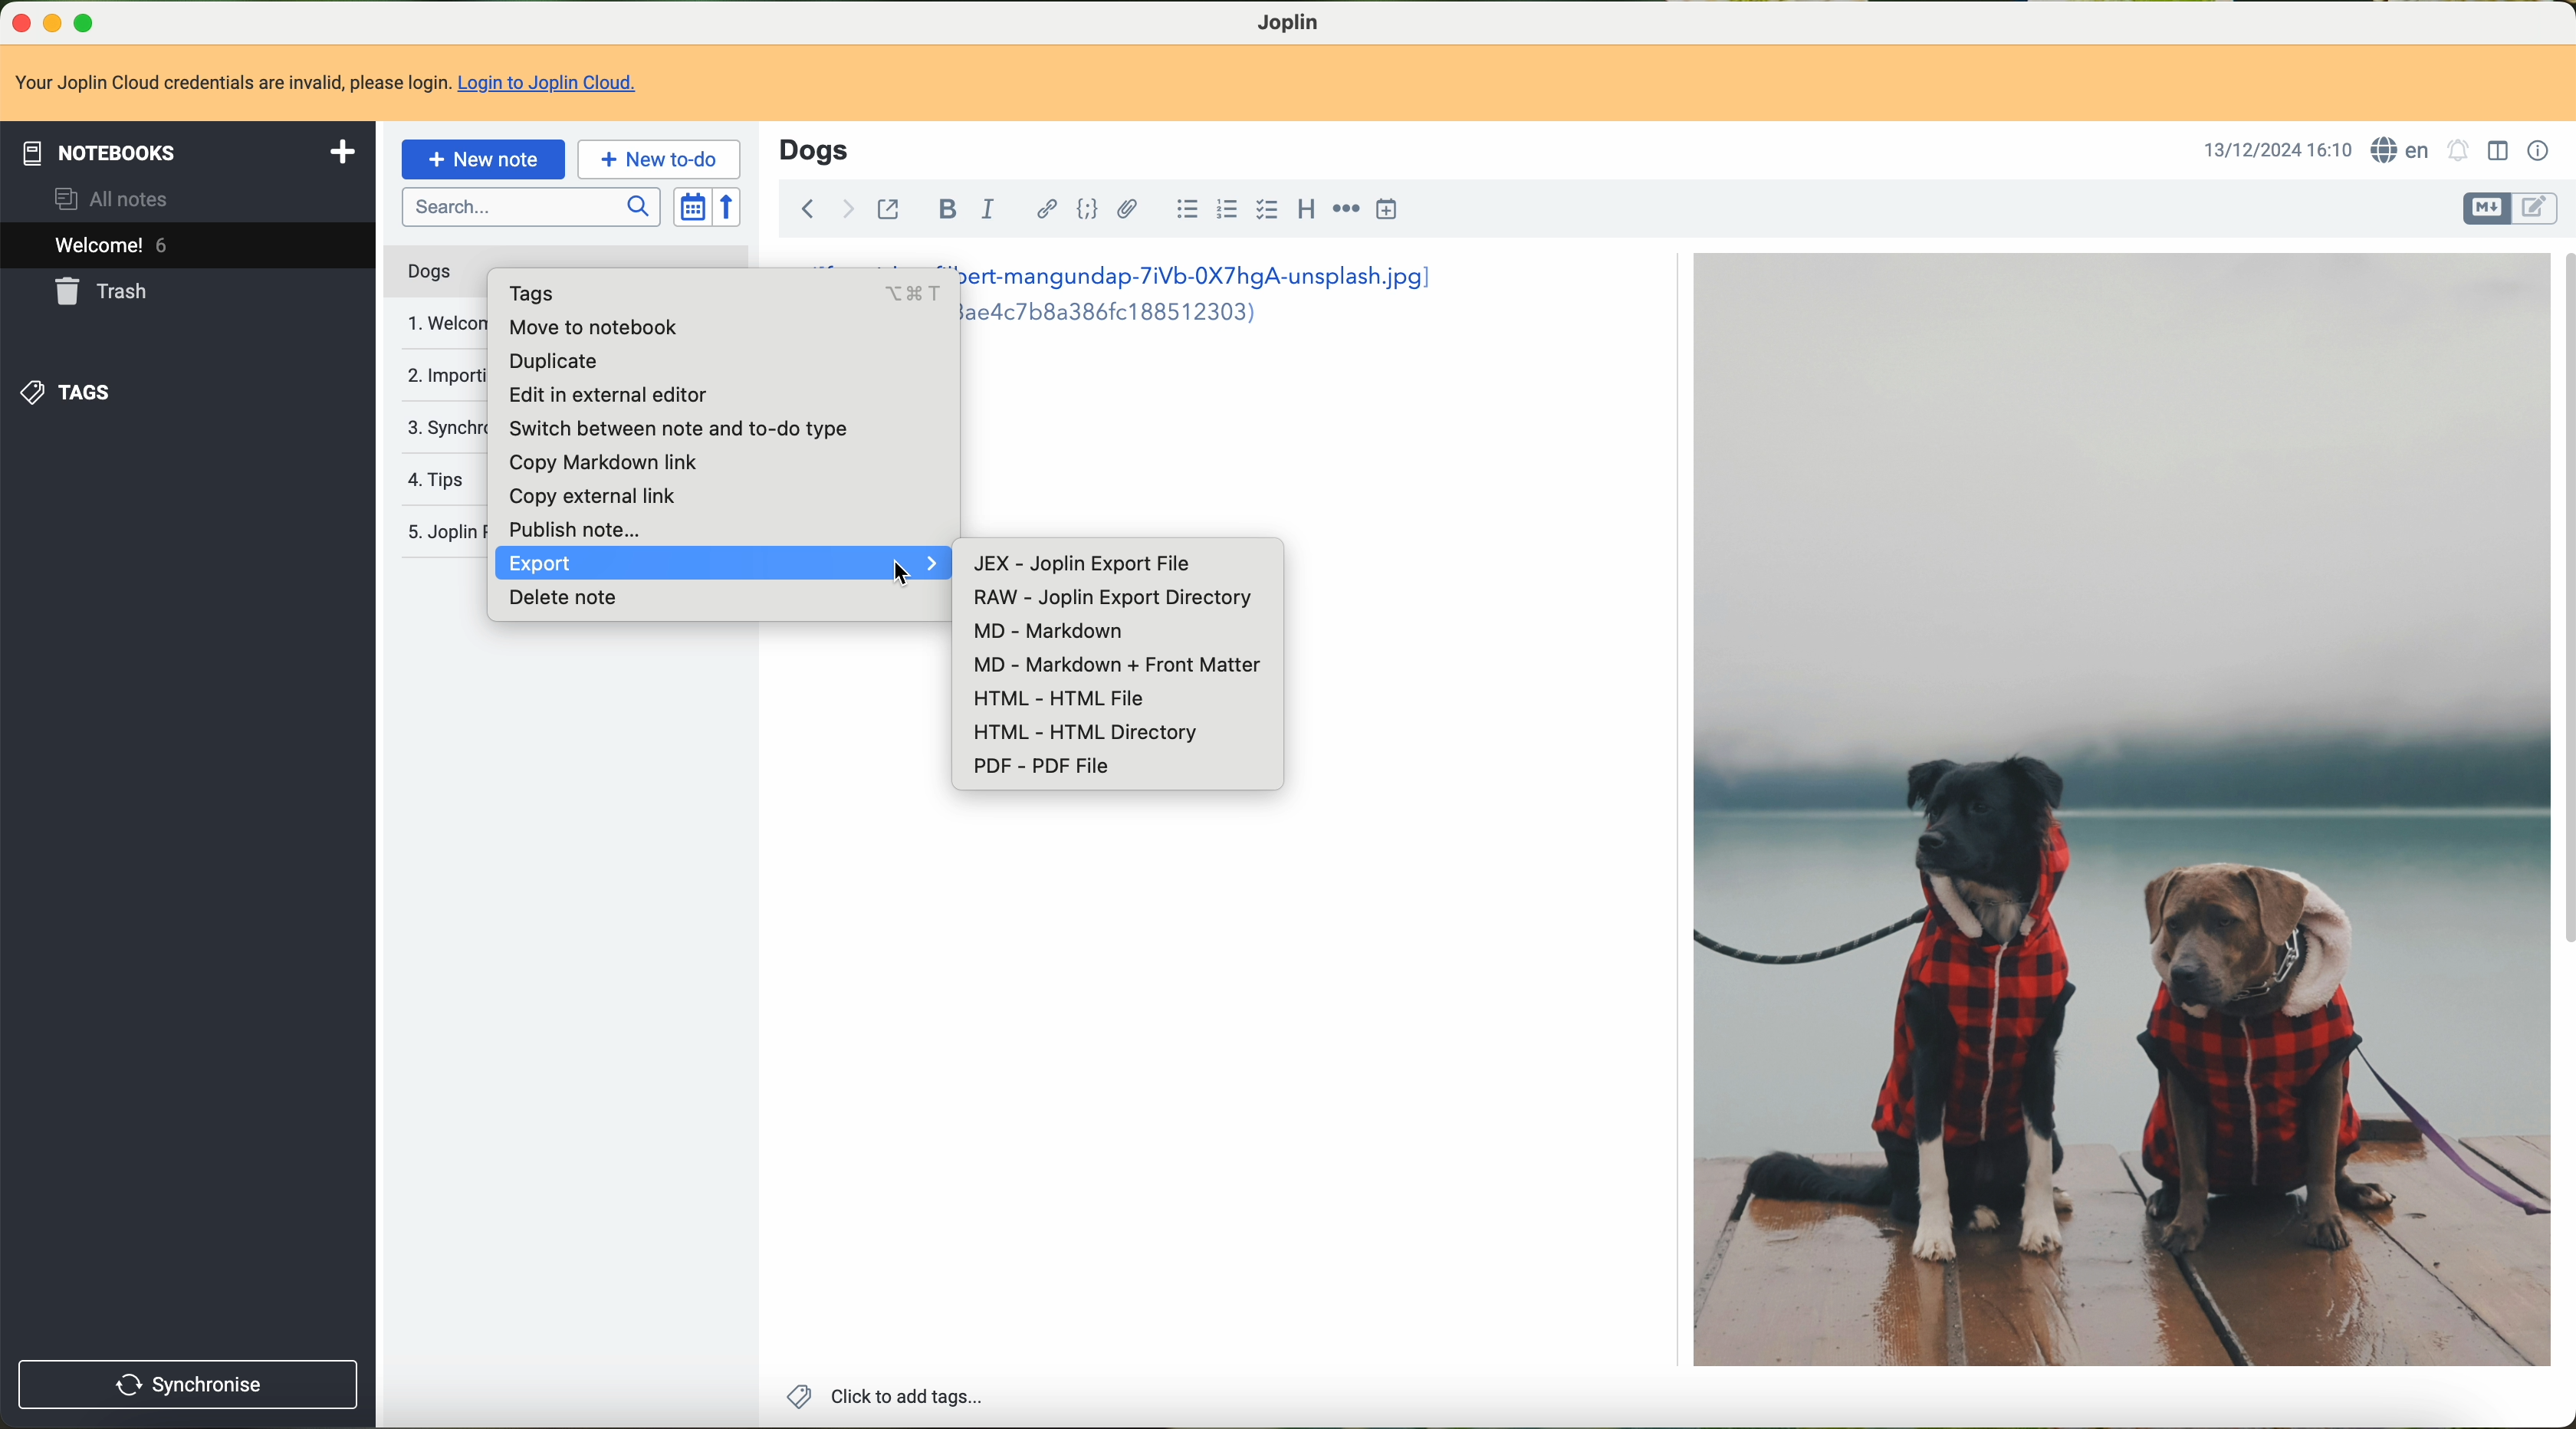 The image size is (2576, 1429). Describe the element at coordinates (687, 564) in the screenshot. I see `export` at that location.